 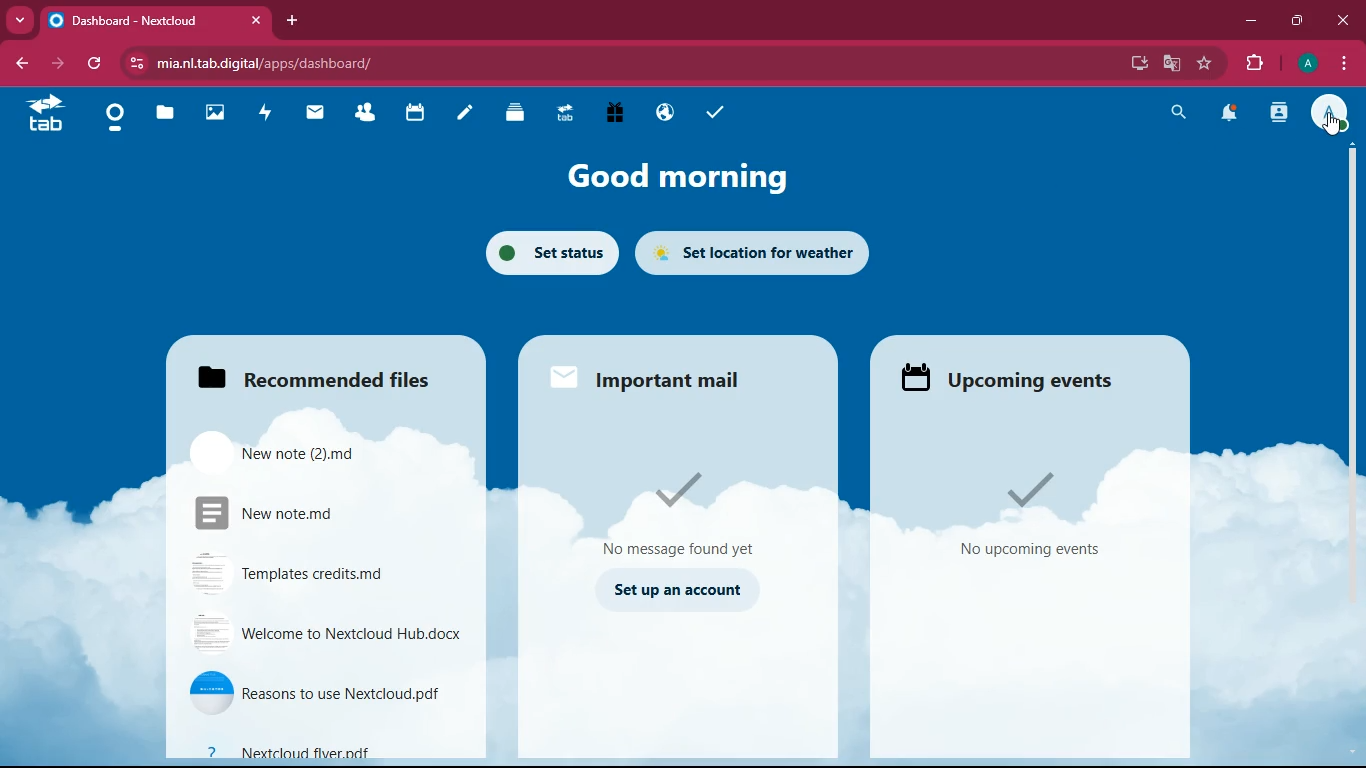 I want to click on close, so click(x=1346, y=21).